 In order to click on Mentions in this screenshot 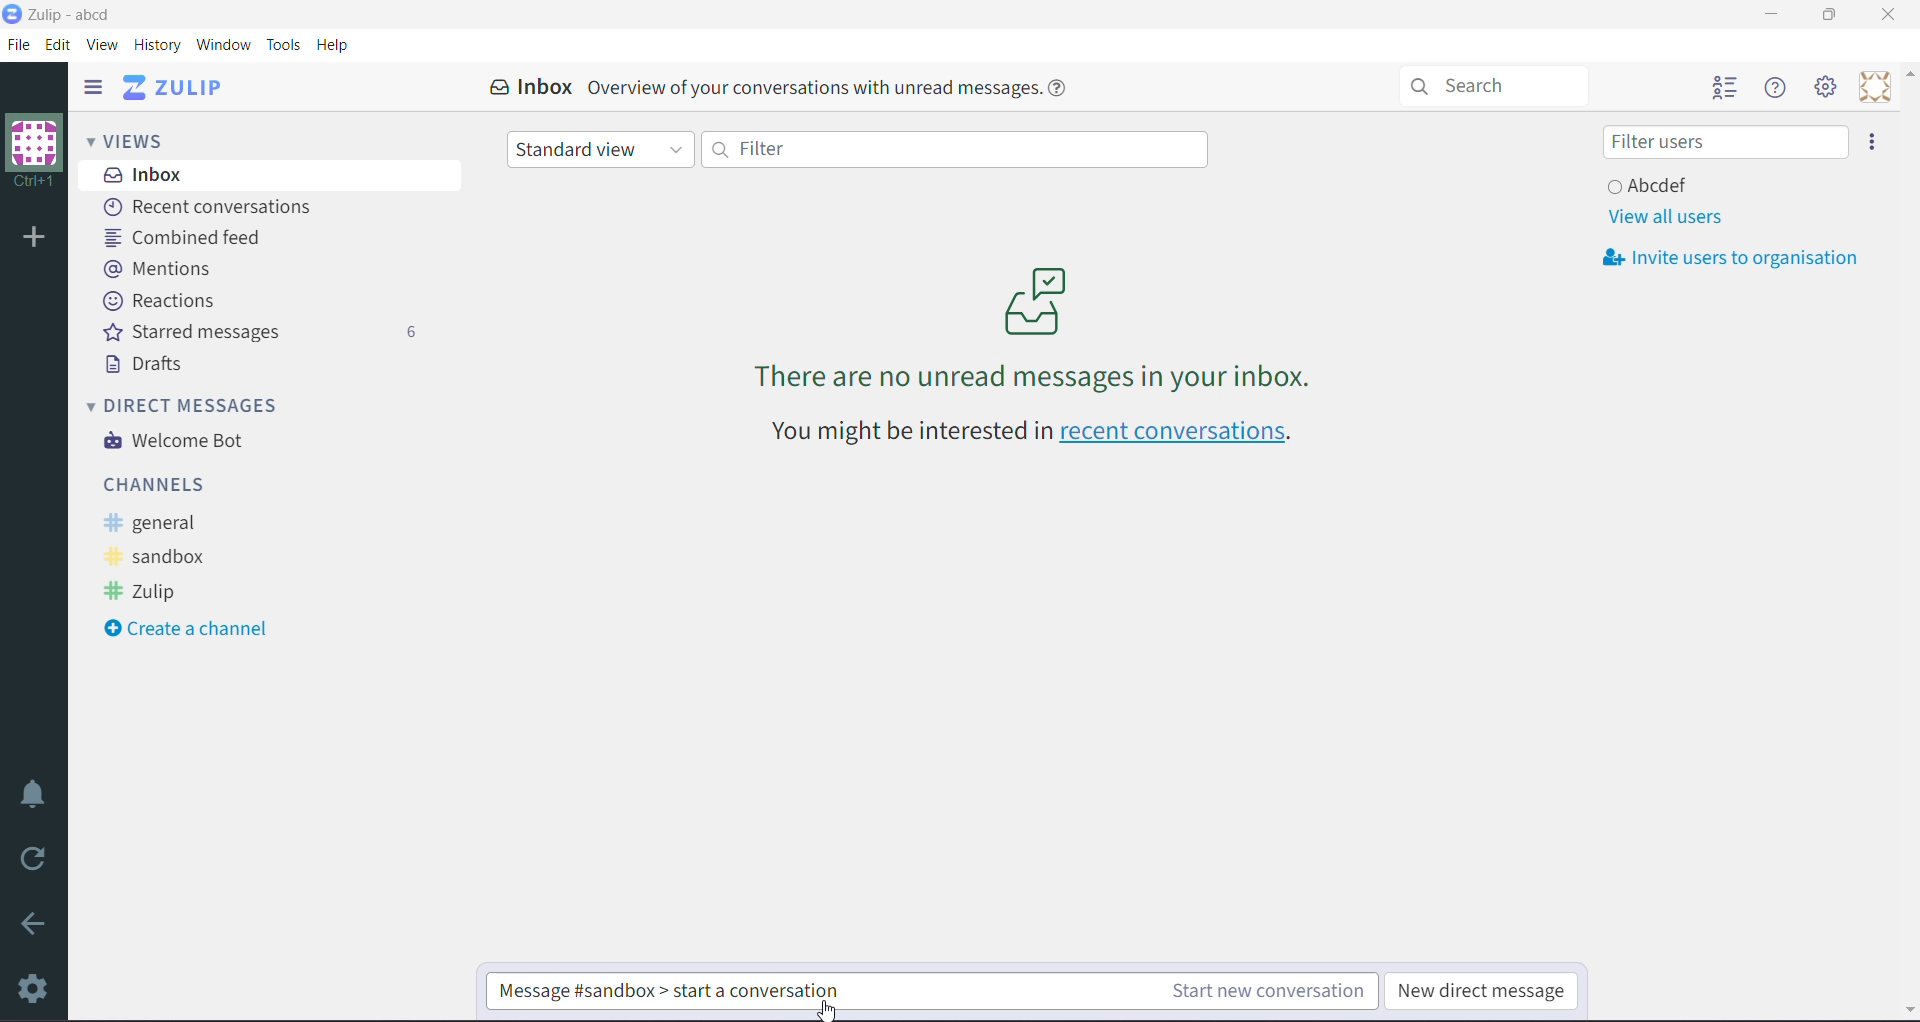, I will do `click(158, 267)`.